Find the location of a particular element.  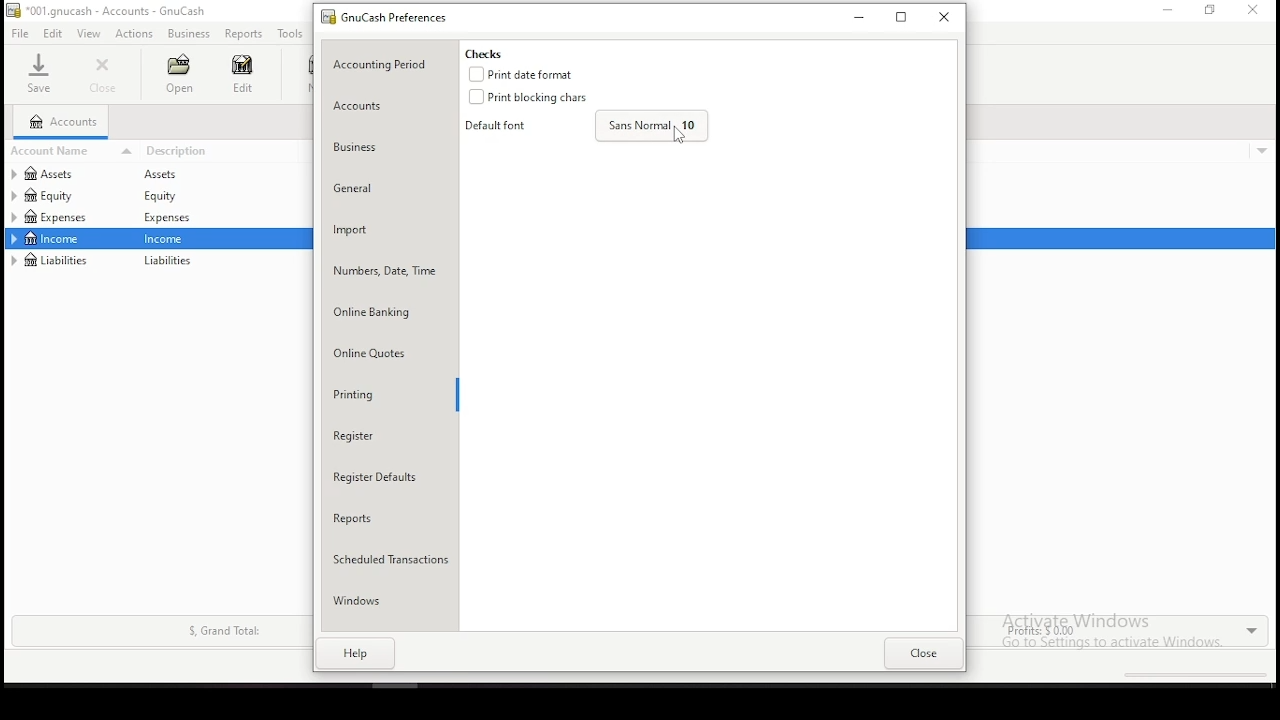

income is located at coordinates (54, 238).